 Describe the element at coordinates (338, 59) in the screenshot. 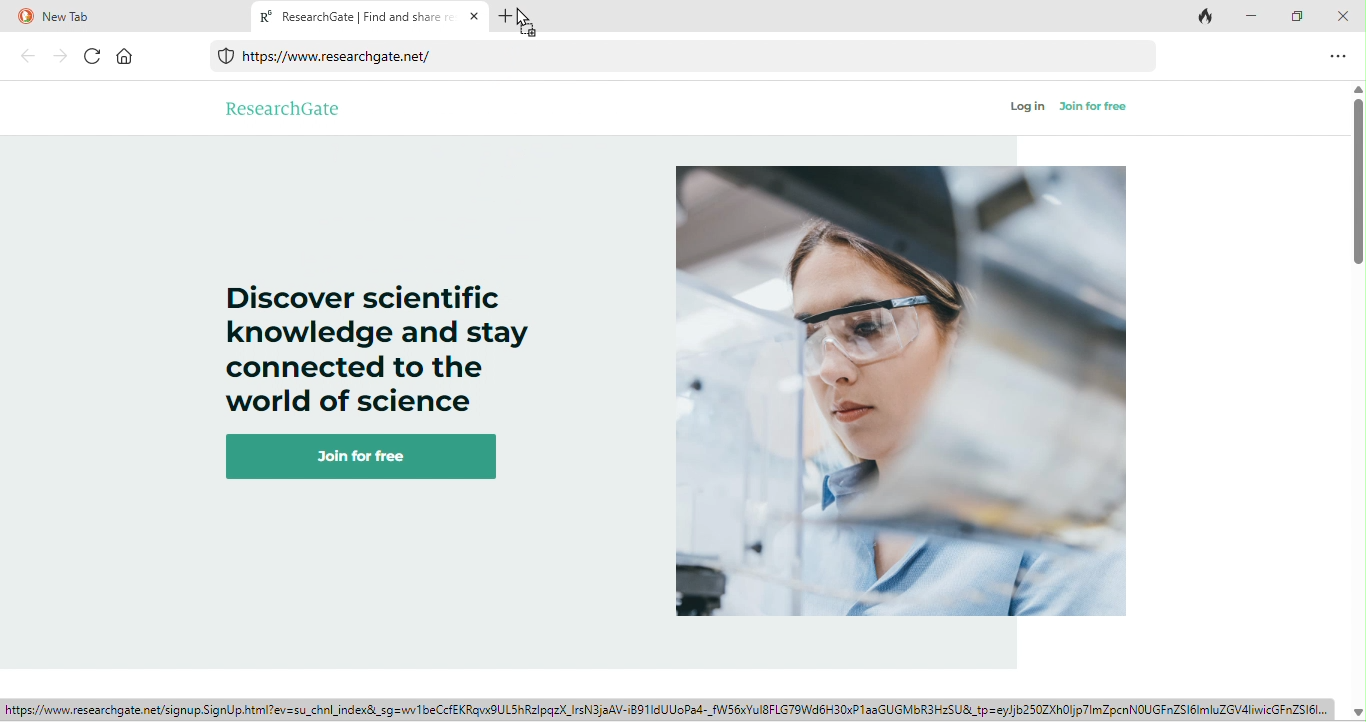

I see `© https://www.researchgate.net/` at that location.